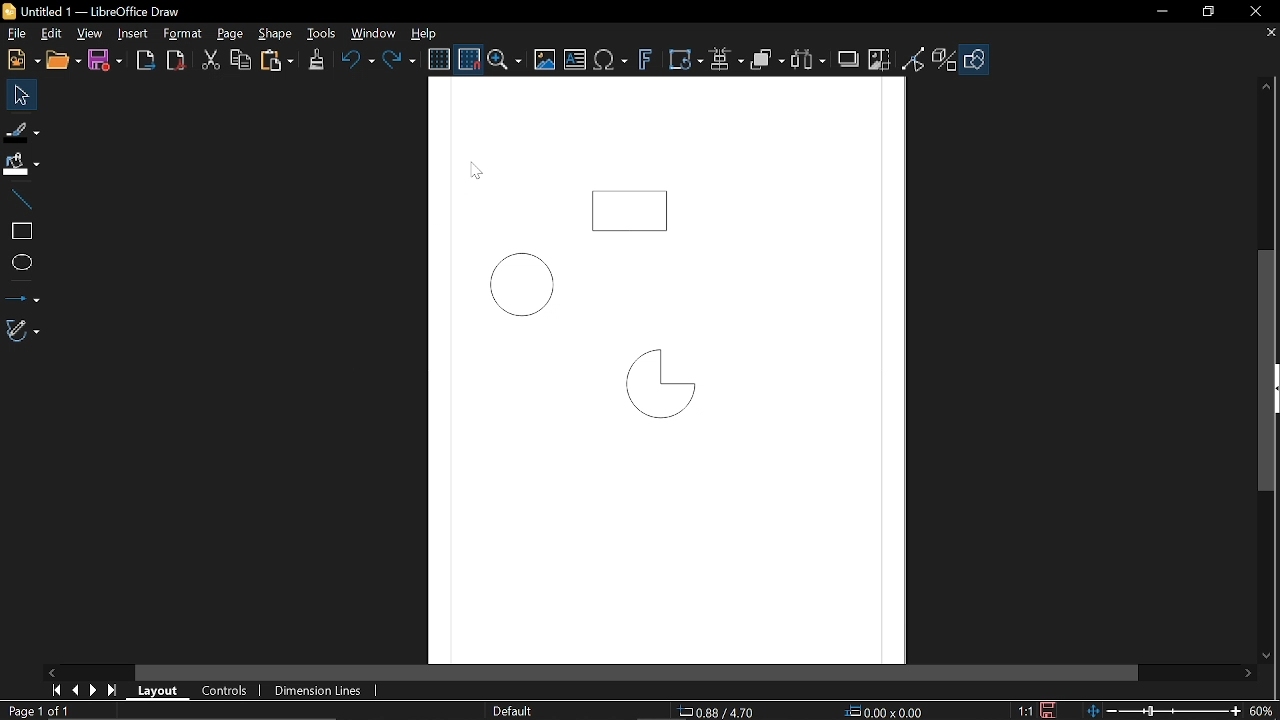 Image resolution: width=1280 pixels, height=720 pixels. What do you see at coordinates (63, 60) in the screenshot?
I see `Open` at bounding box center [63, 60].